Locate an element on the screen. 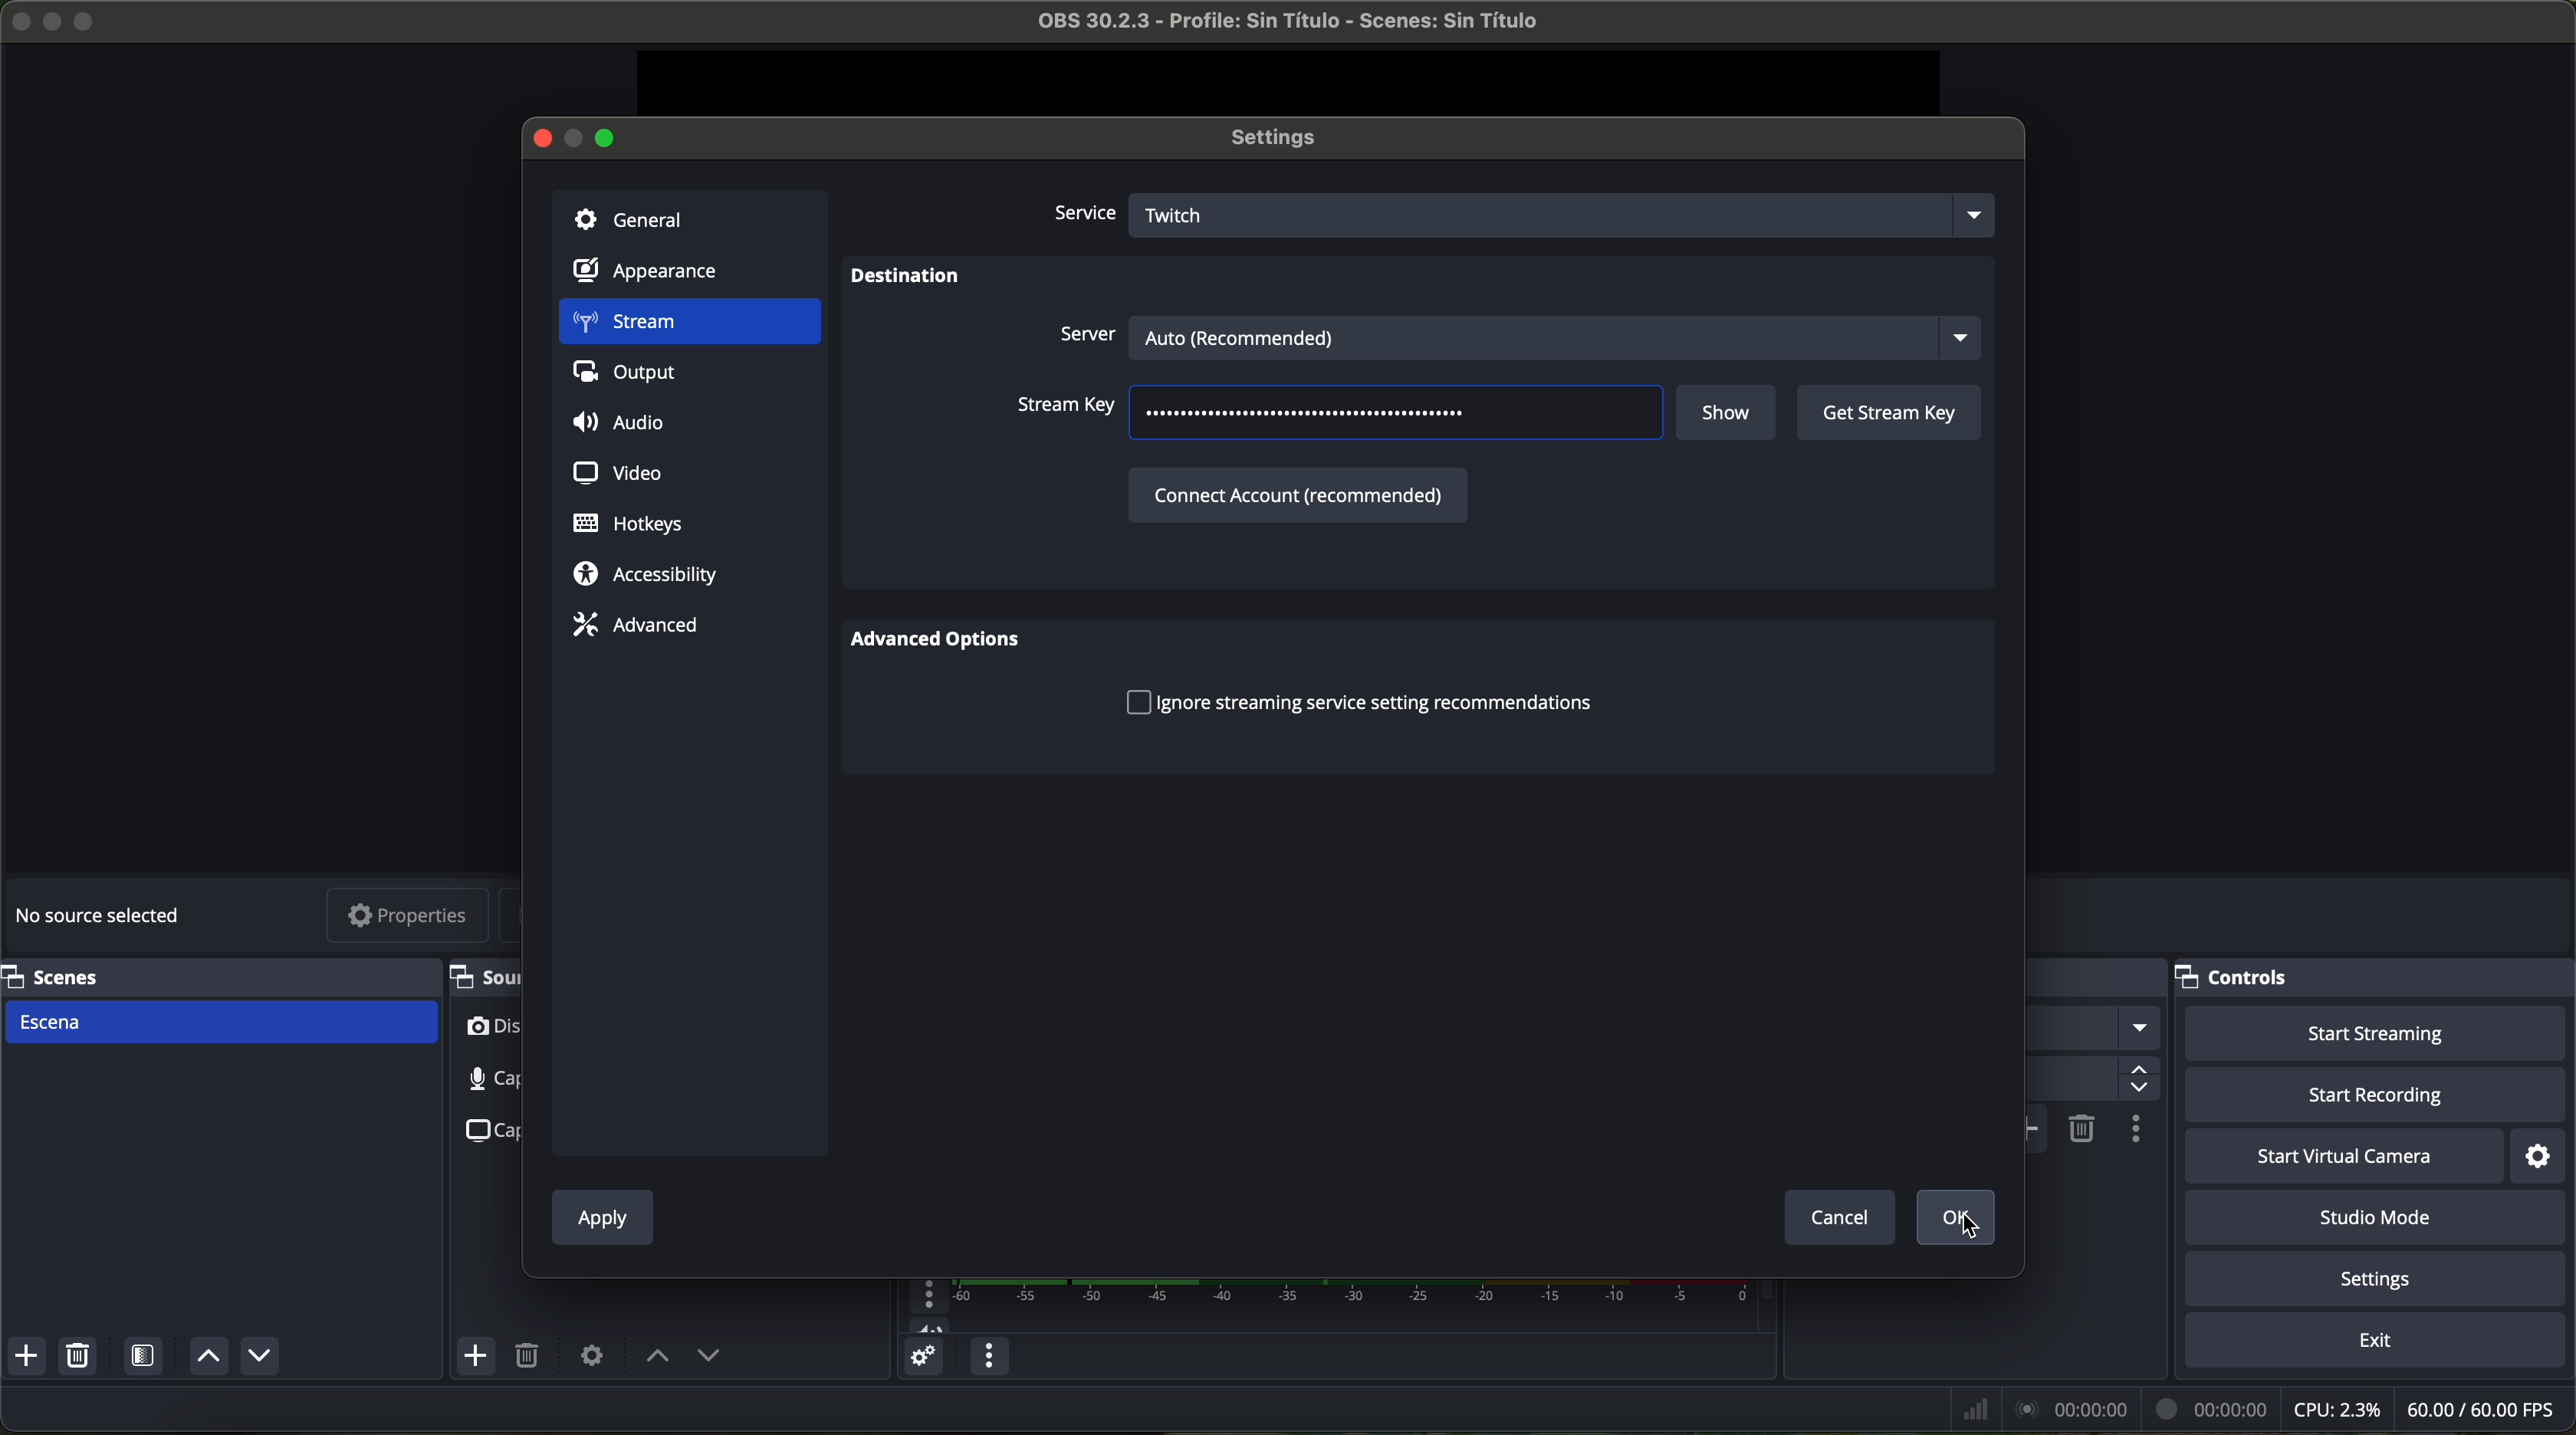  close program is located at coordinates (16, 18).